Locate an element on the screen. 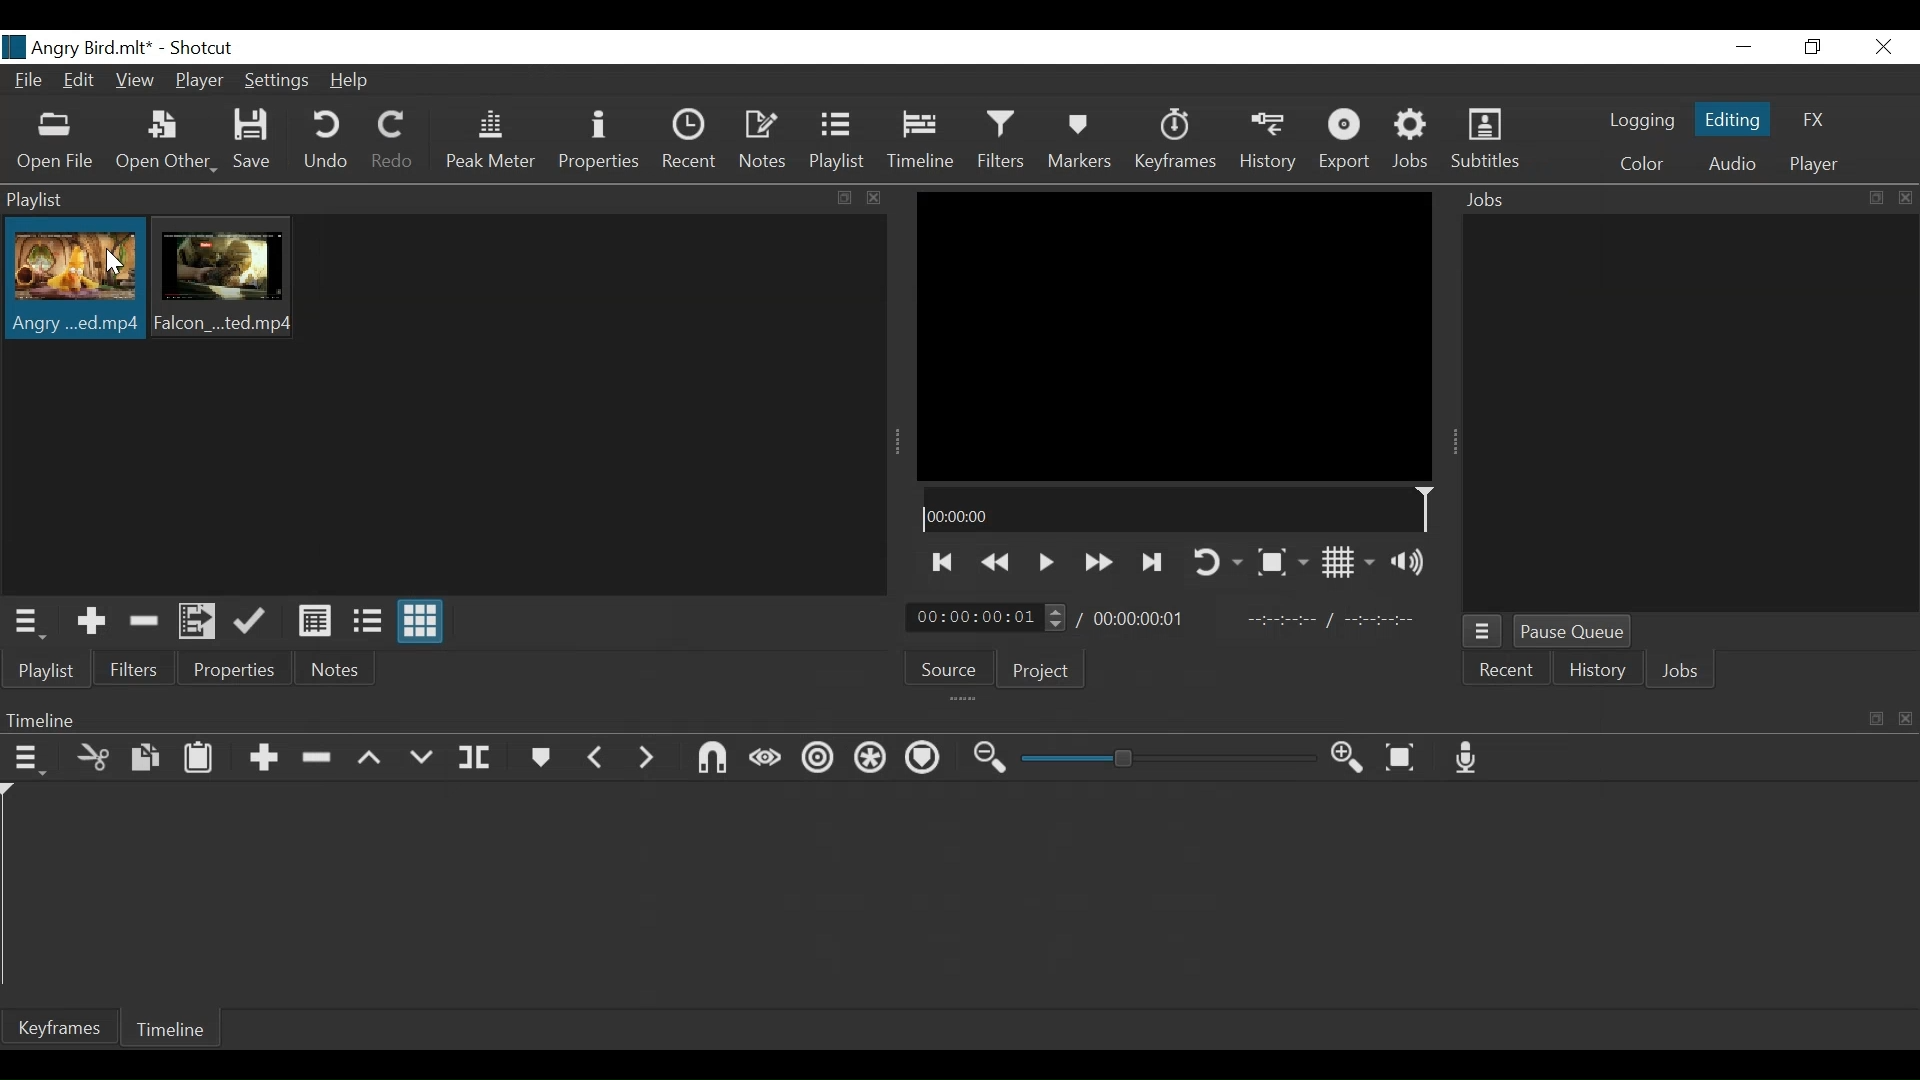 Image resolution: width=1920 pixels, height=1080 pixels. Pause Queue is located at coordinates (1573, 631).